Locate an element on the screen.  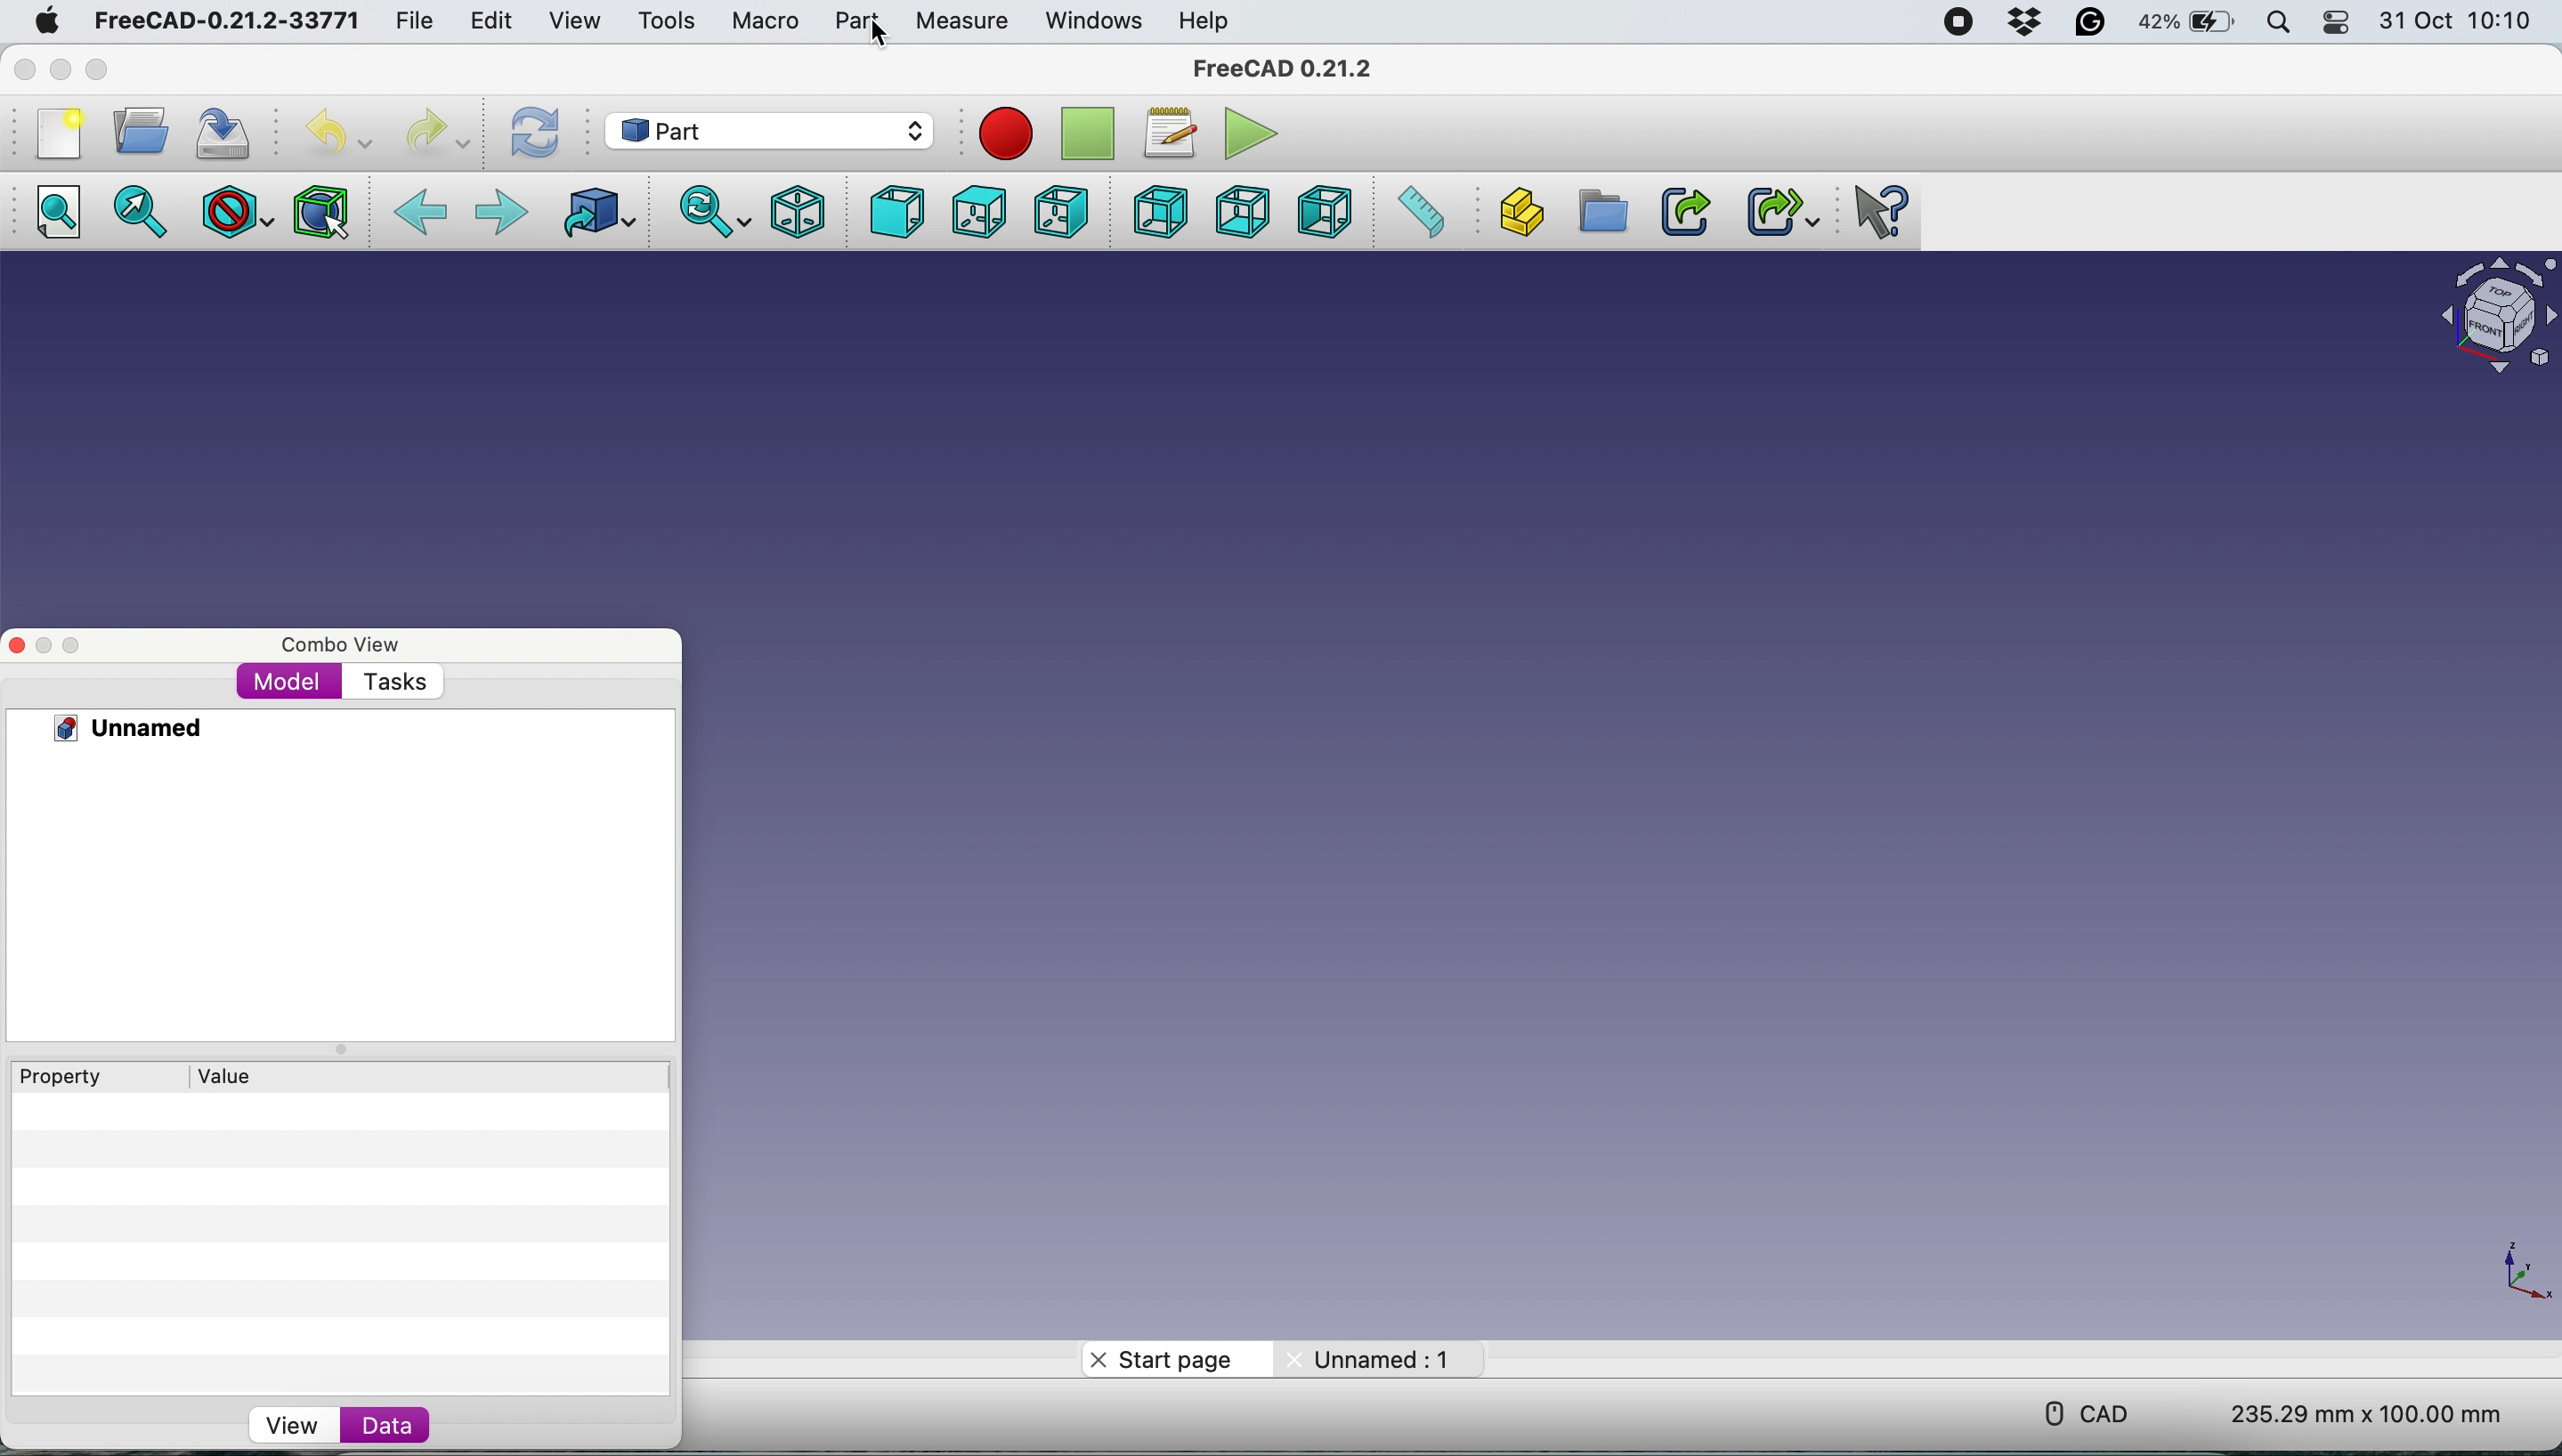
Execute macros is located at coordinates (1253, 133).